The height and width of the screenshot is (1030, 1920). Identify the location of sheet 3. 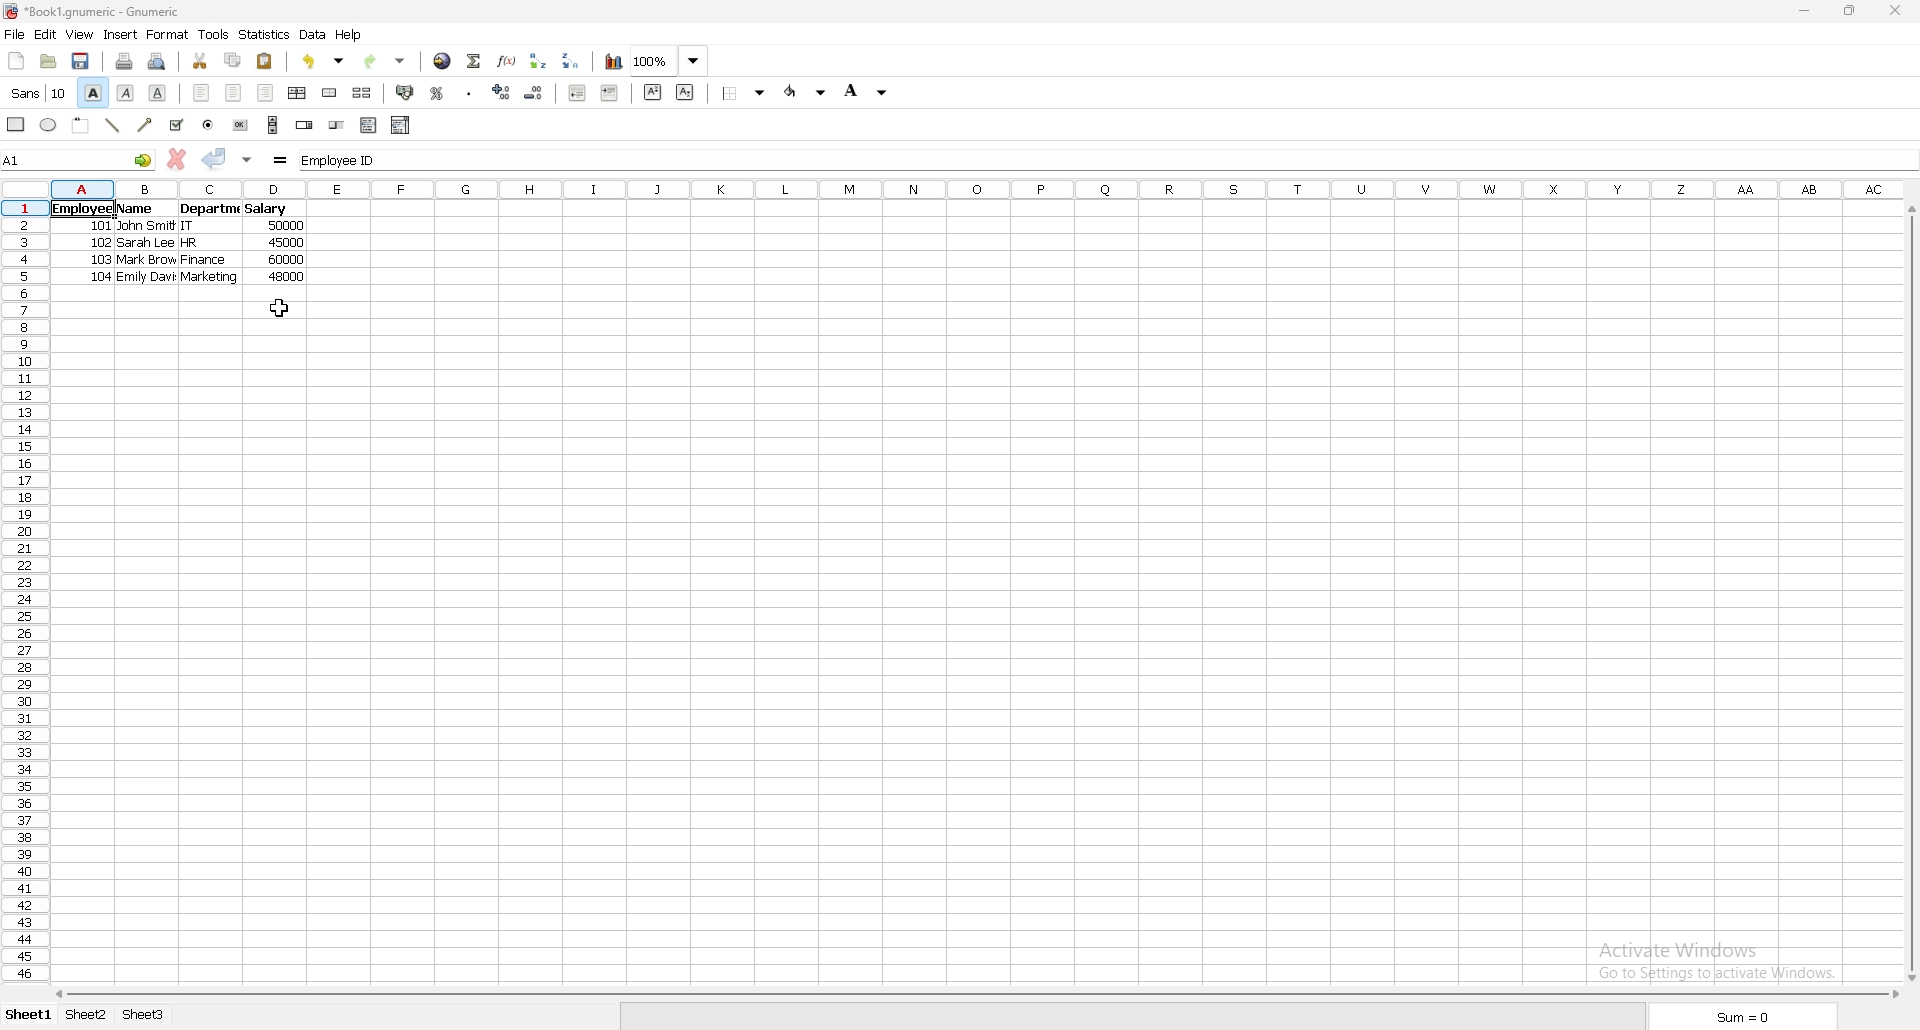
(143, 1016).